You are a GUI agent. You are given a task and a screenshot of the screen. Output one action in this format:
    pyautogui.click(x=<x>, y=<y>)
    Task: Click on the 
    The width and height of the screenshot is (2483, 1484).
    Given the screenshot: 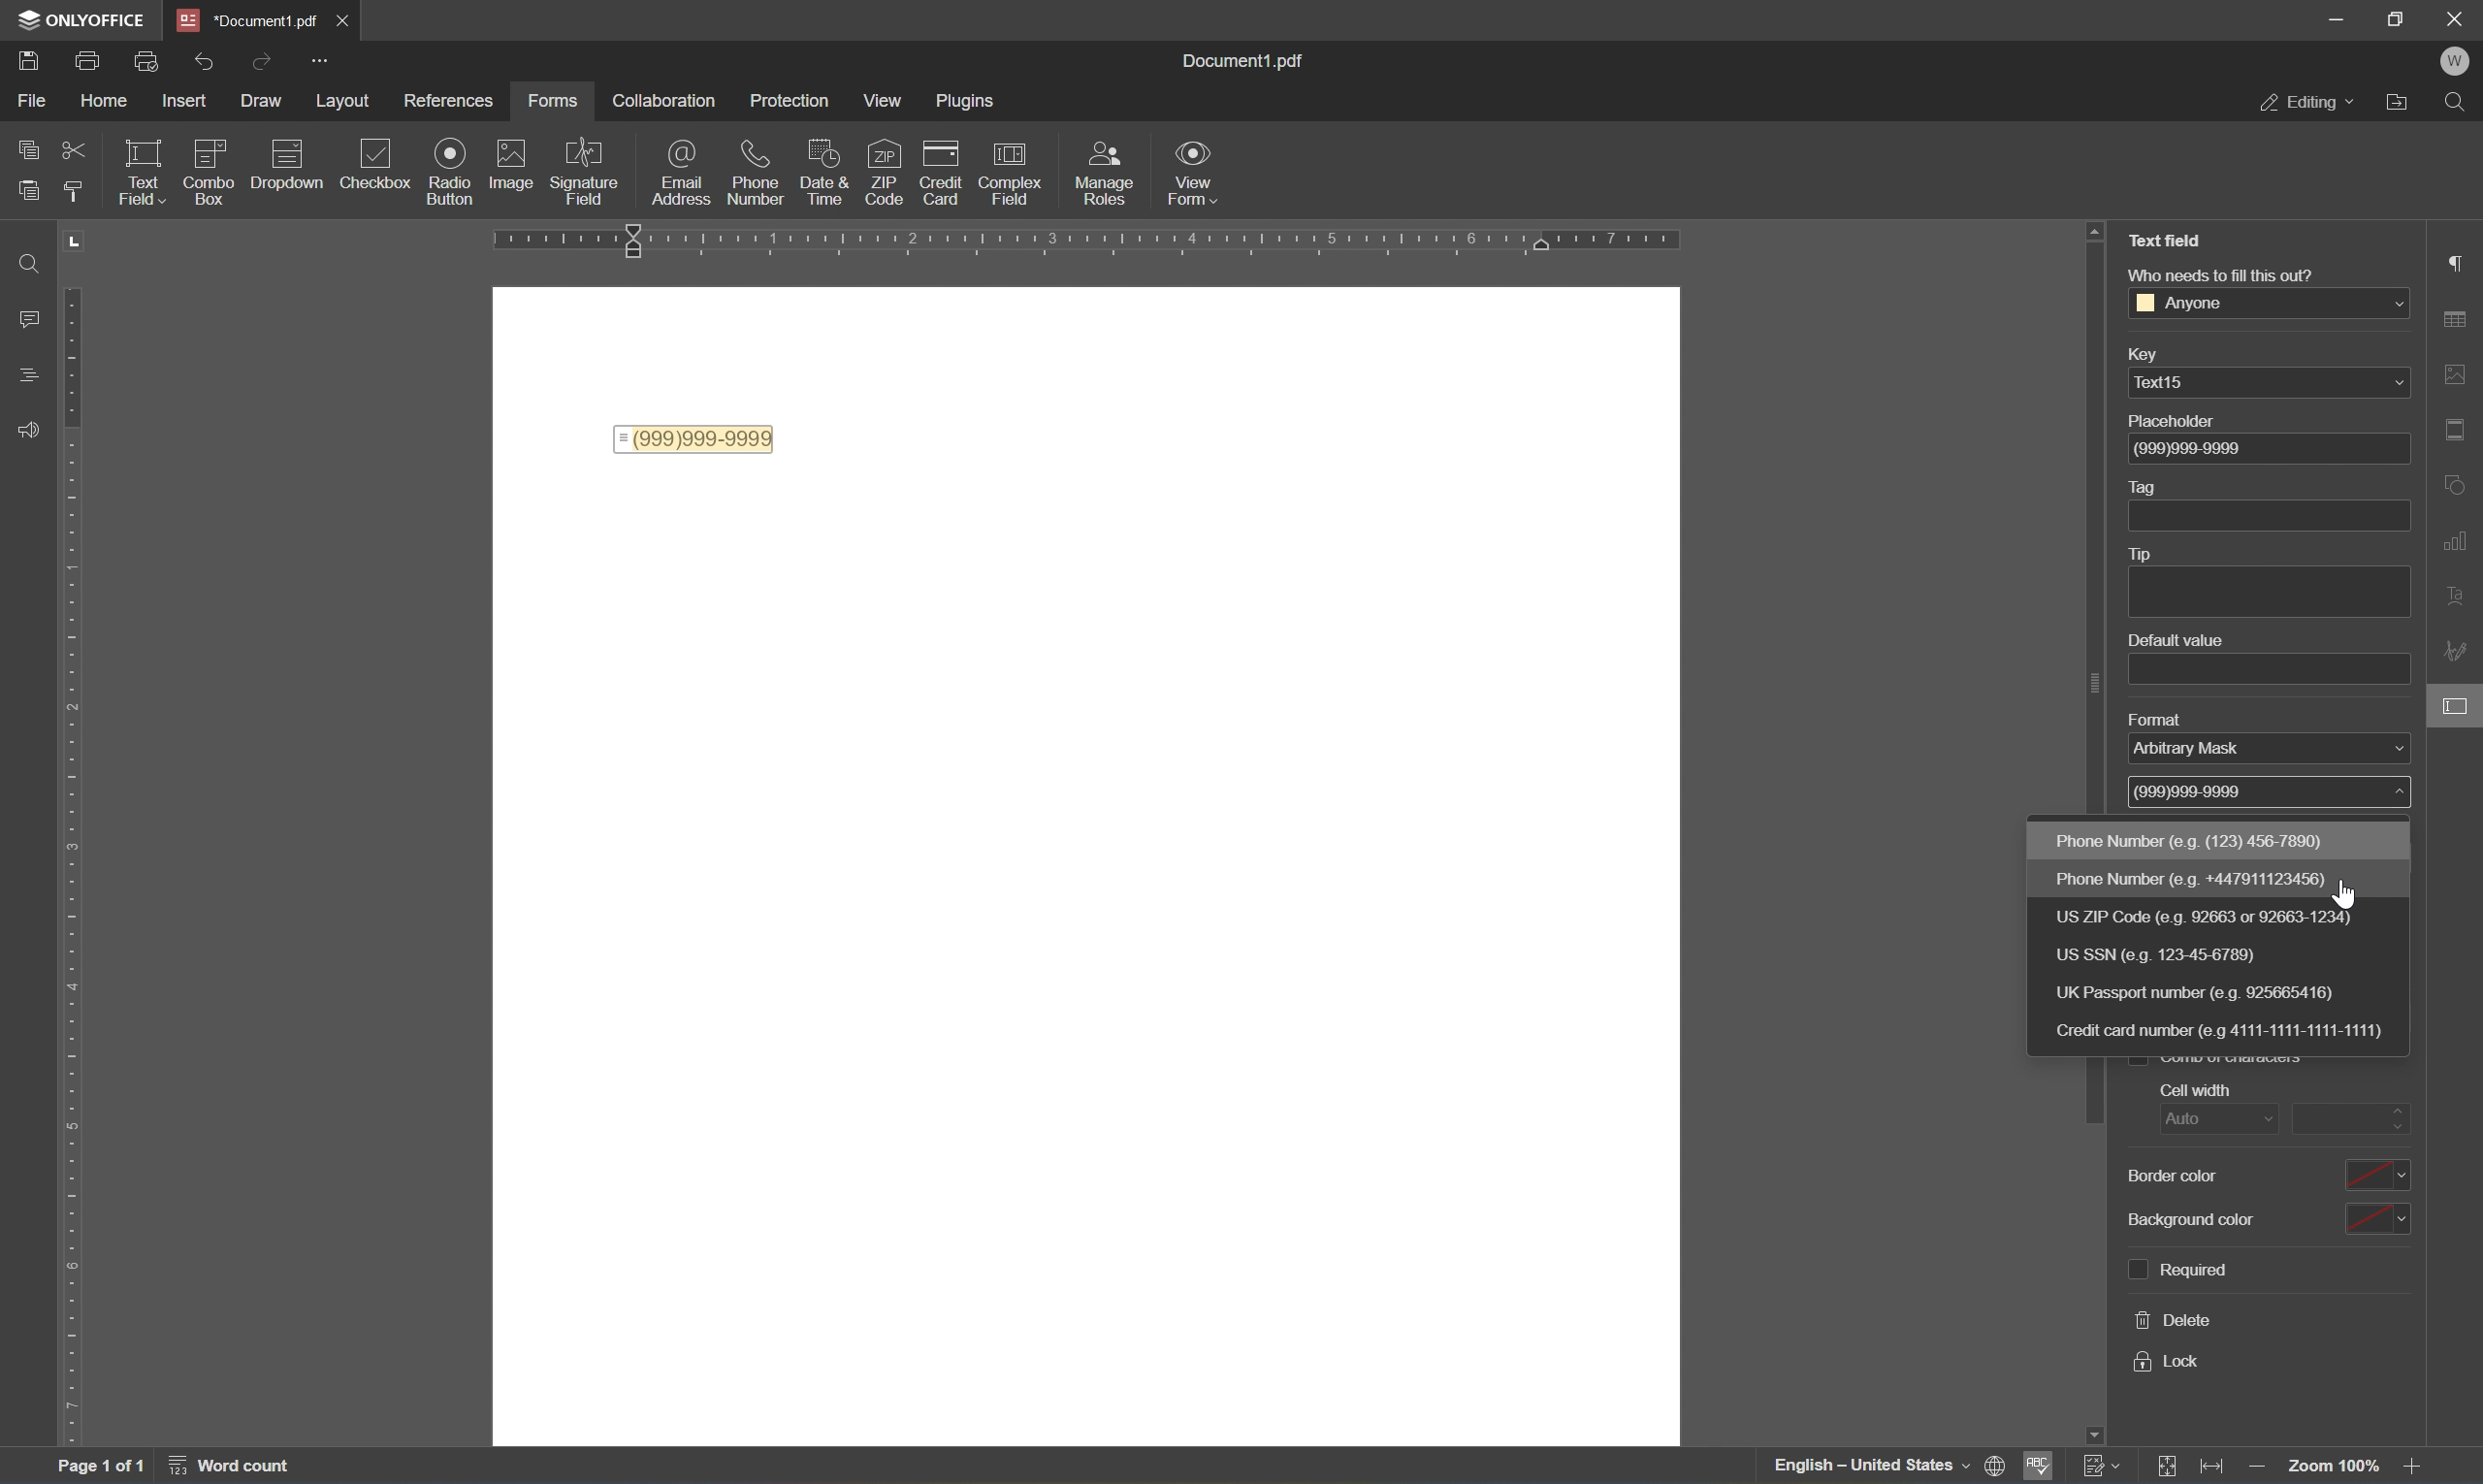 What is the action you would take?
    pyautogui.click(x=885, y=100)
    